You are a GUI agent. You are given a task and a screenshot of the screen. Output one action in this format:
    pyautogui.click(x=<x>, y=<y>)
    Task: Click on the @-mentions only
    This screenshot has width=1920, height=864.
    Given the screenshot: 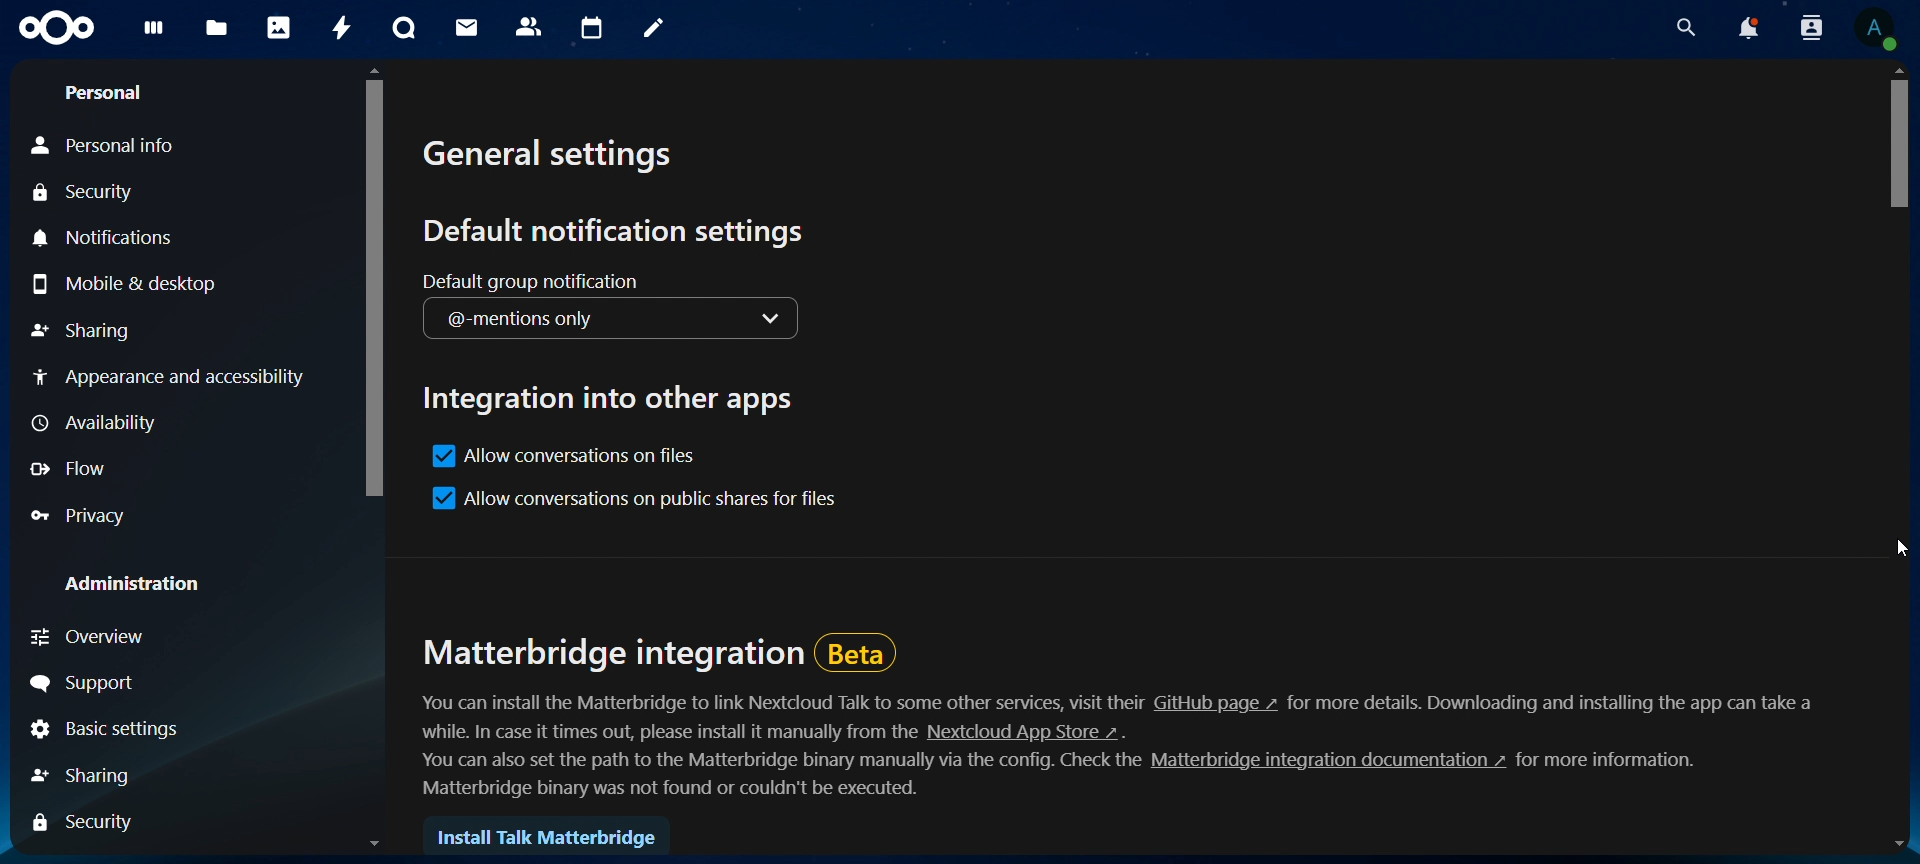 What is the action you would take?
    pyautogui.click(x=620, y=322)
    